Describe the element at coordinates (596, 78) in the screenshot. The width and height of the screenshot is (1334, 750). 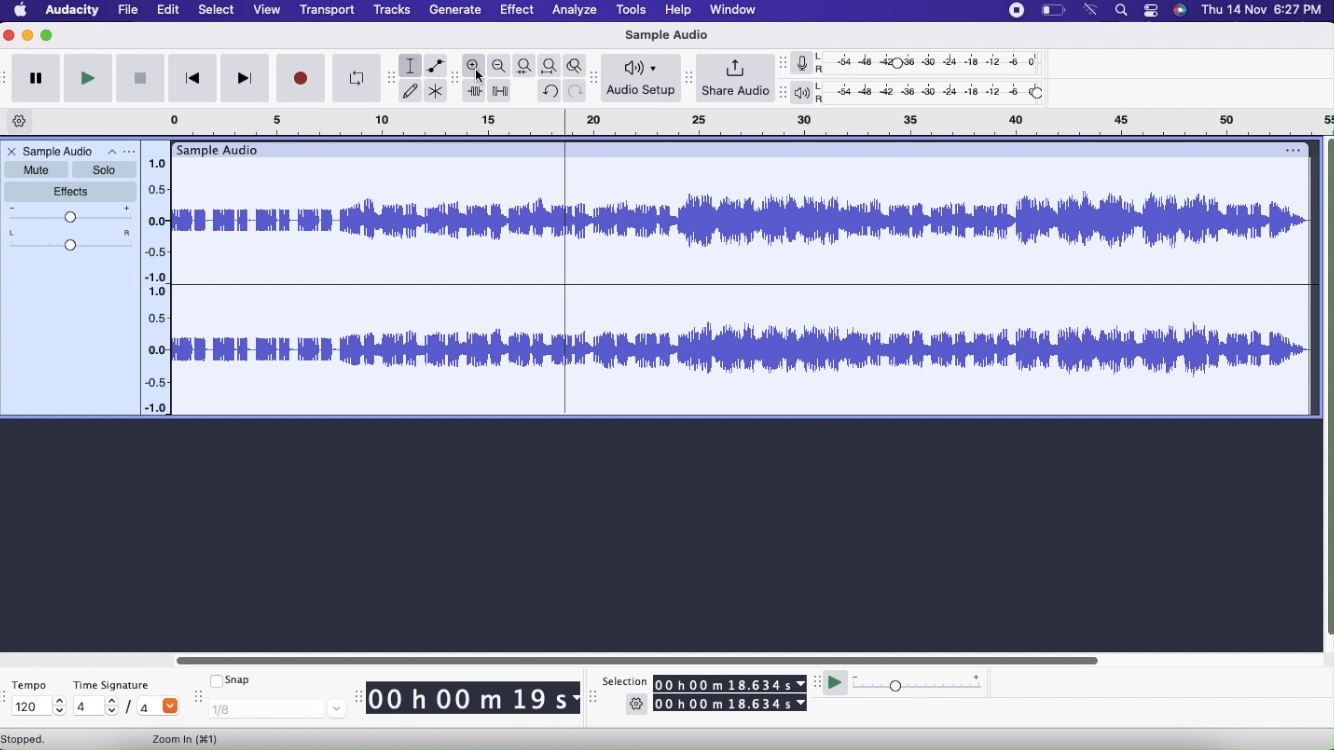
I see `resize` at that location.